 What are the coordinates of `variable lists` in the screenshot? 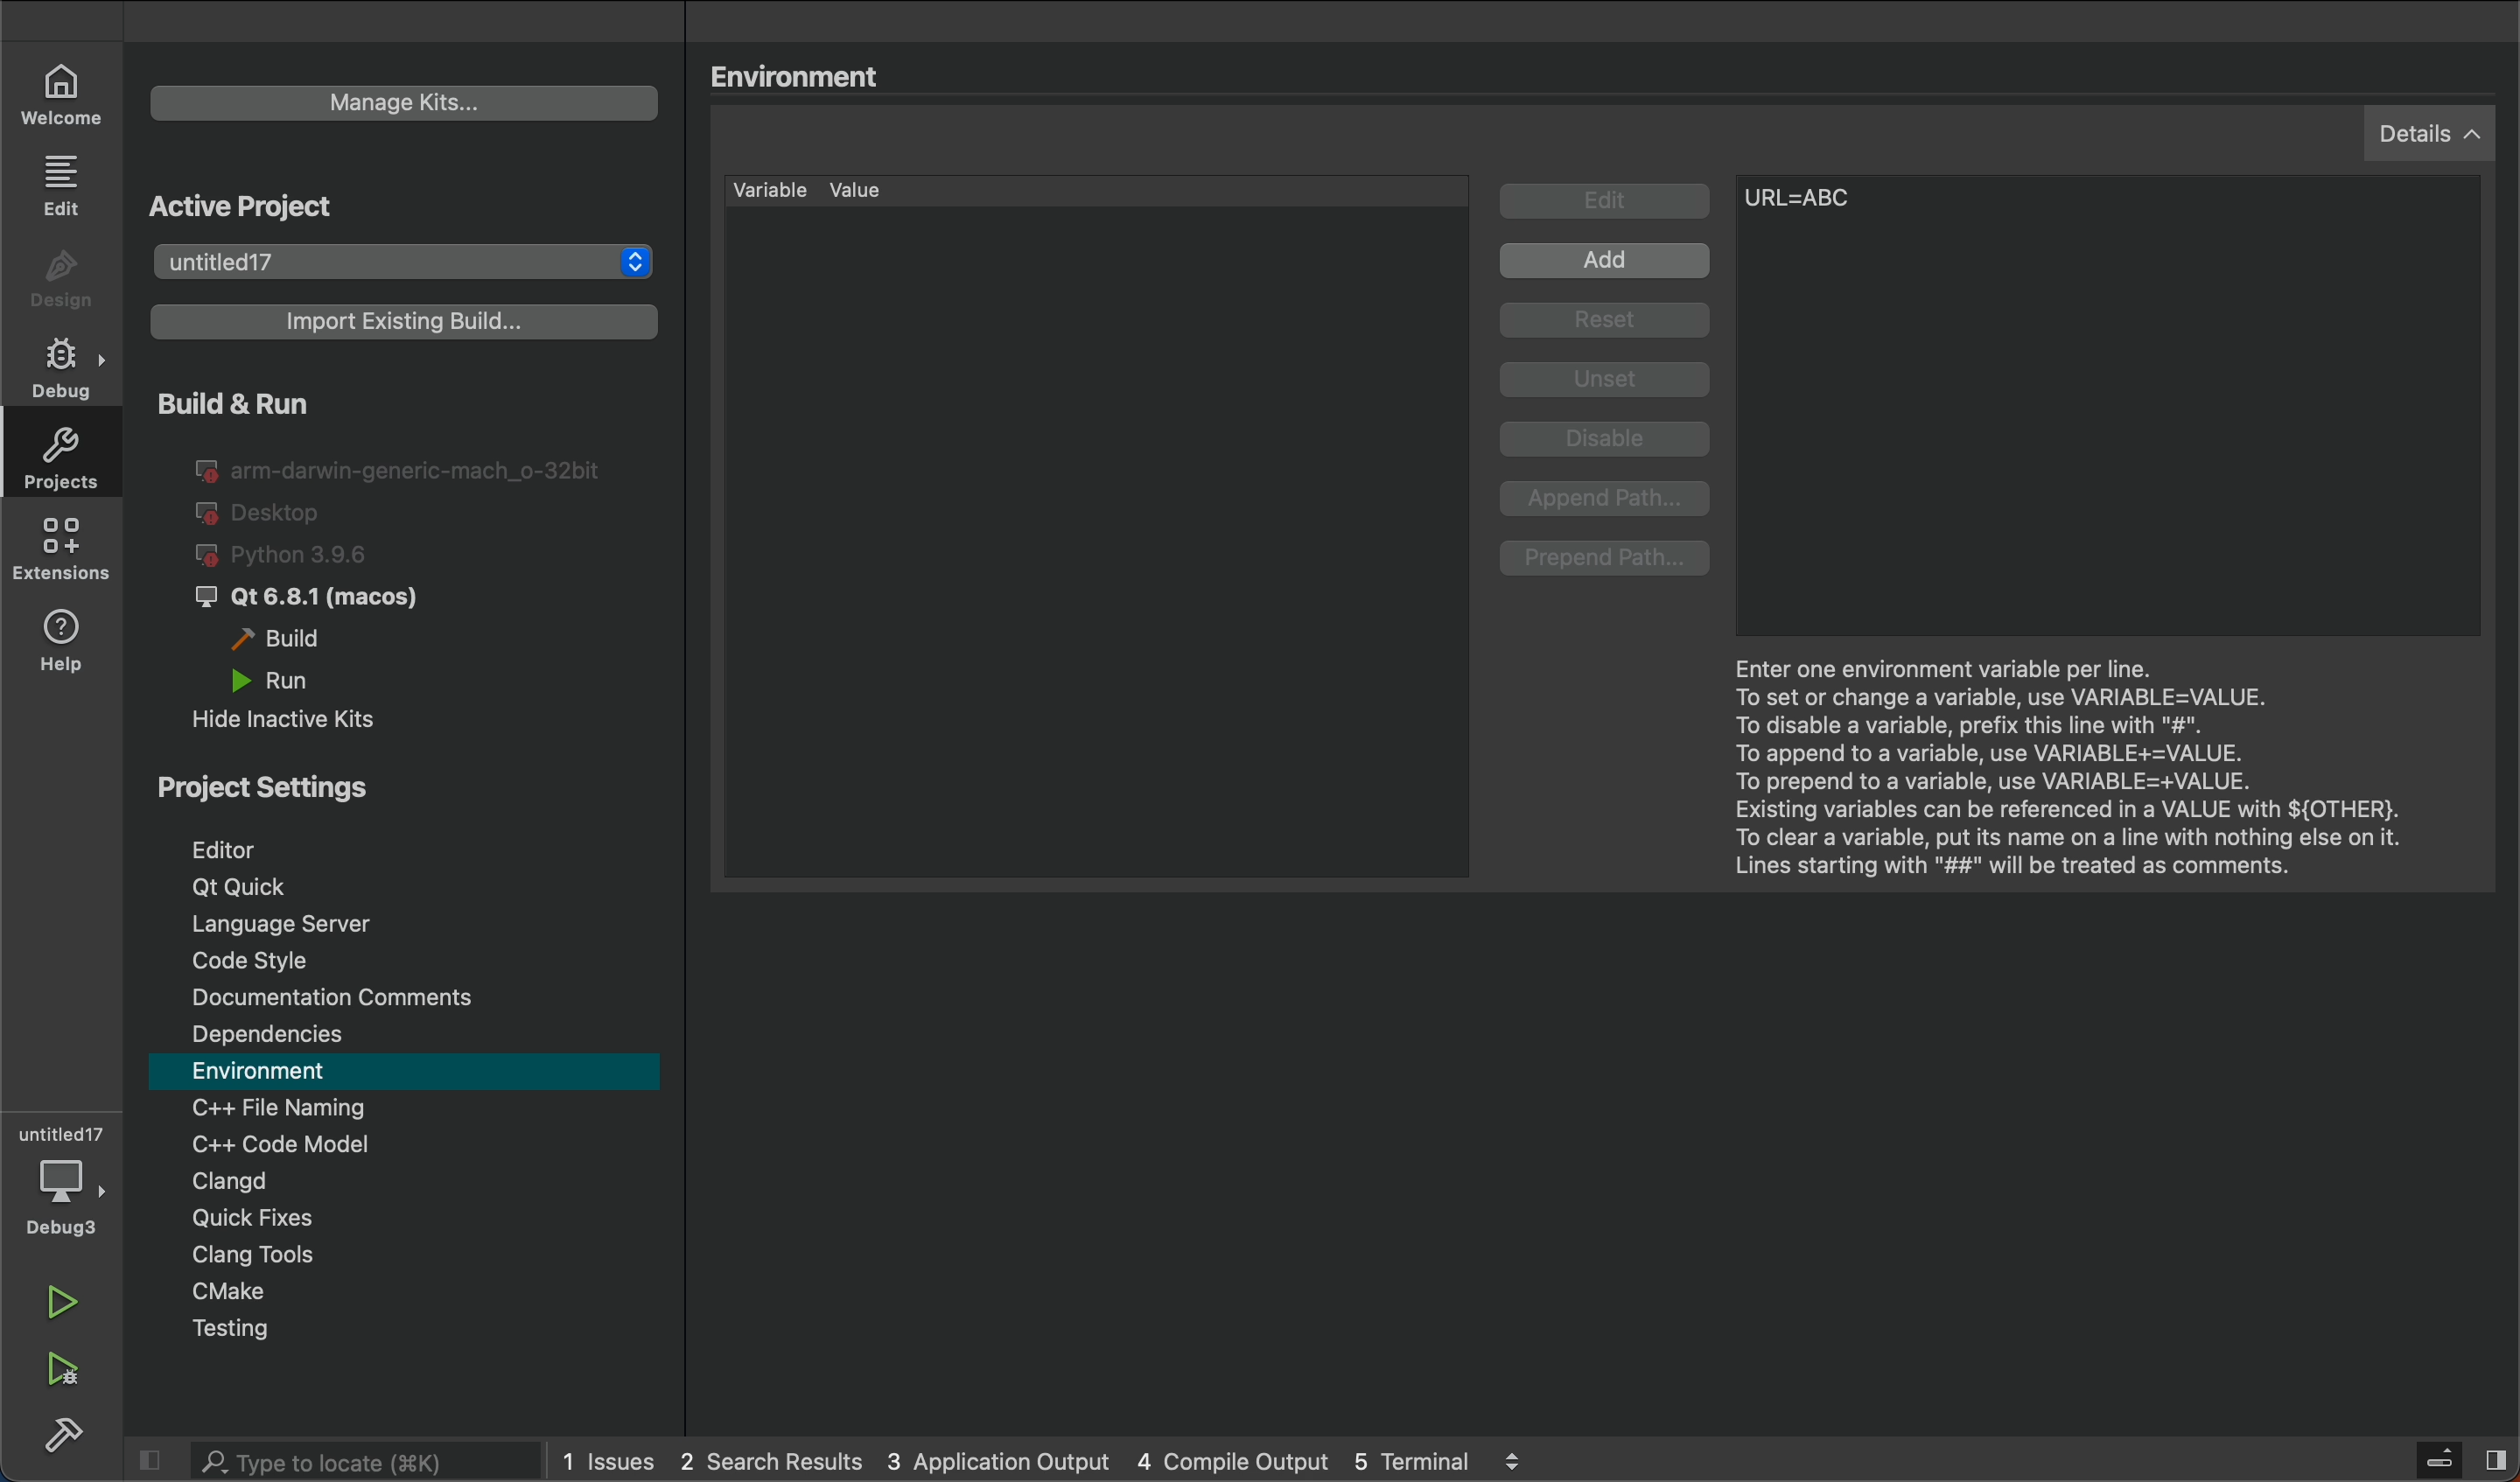 It's located at (1096, 190).